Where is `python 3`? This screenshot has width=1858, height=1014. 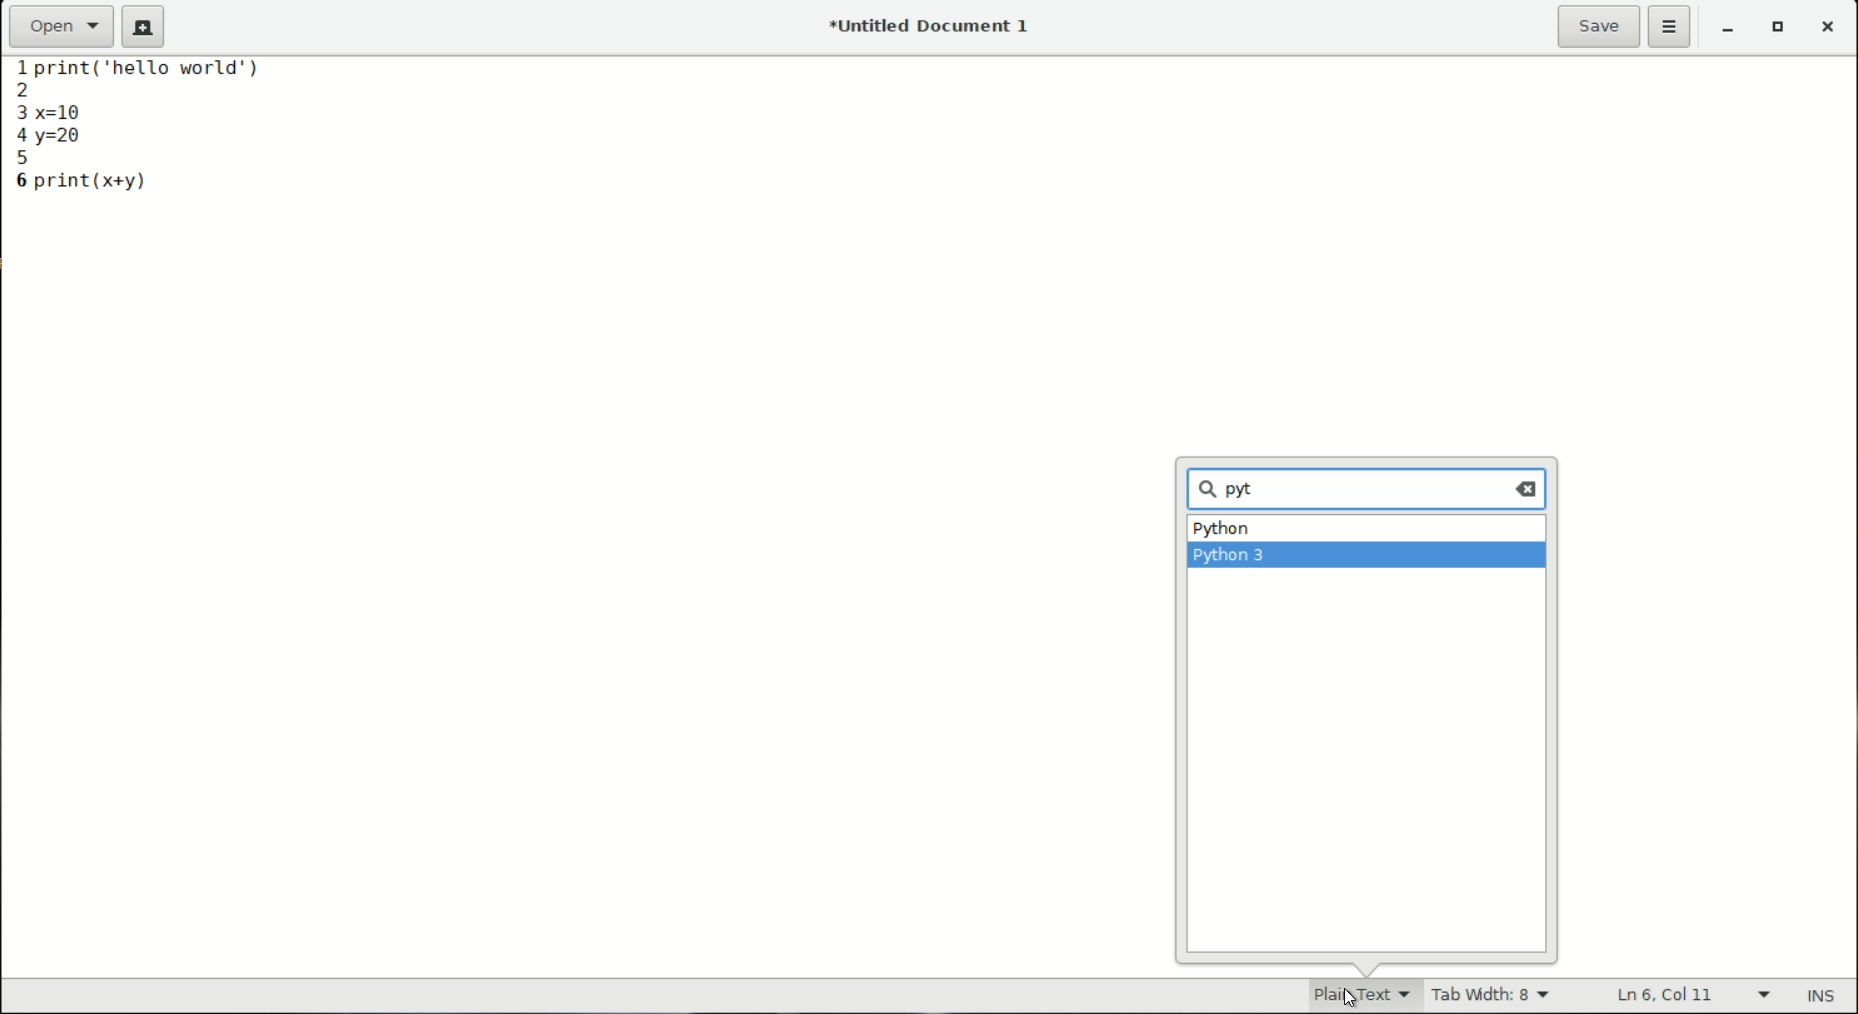 python 3 is located at coordinates (1232, 556).